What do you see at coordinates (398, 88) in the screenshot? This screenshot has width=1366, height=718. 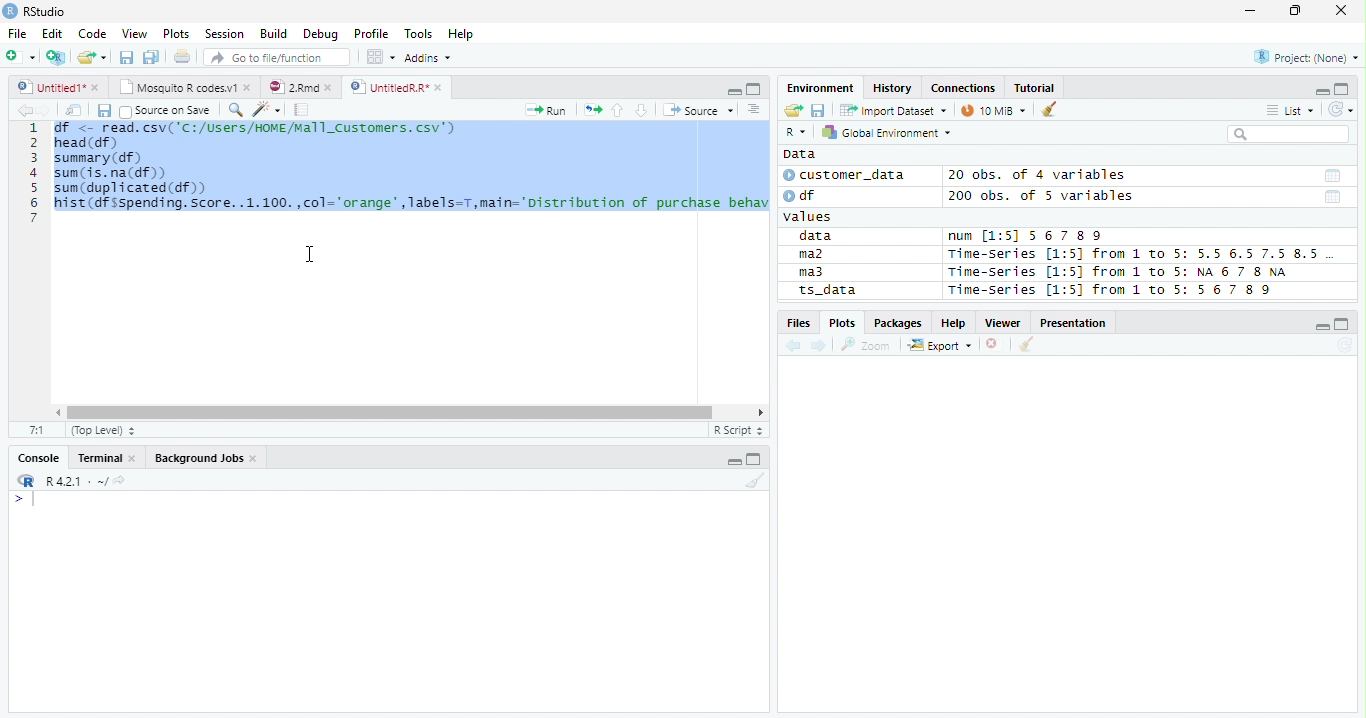 I see `UnititledR.R` at bounding box center [398, 88].